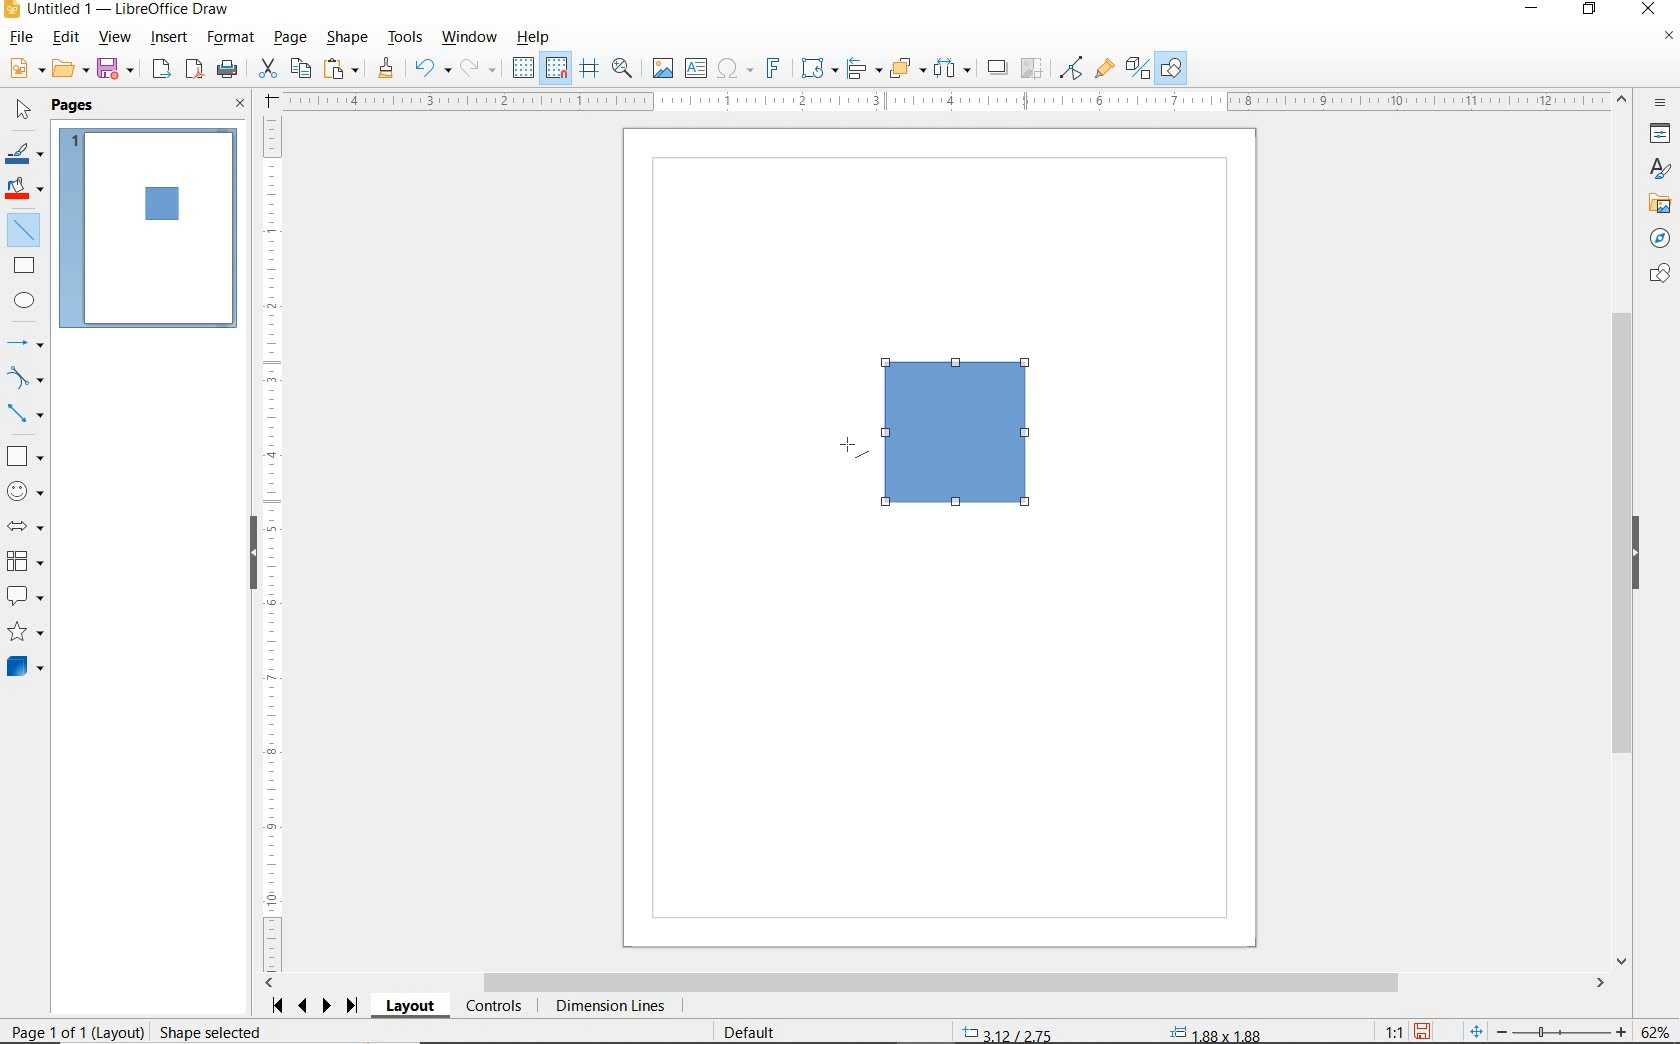 This screenshot has height=1044, width=1680. I want to click on INSERT LINE, so click(27, 230).